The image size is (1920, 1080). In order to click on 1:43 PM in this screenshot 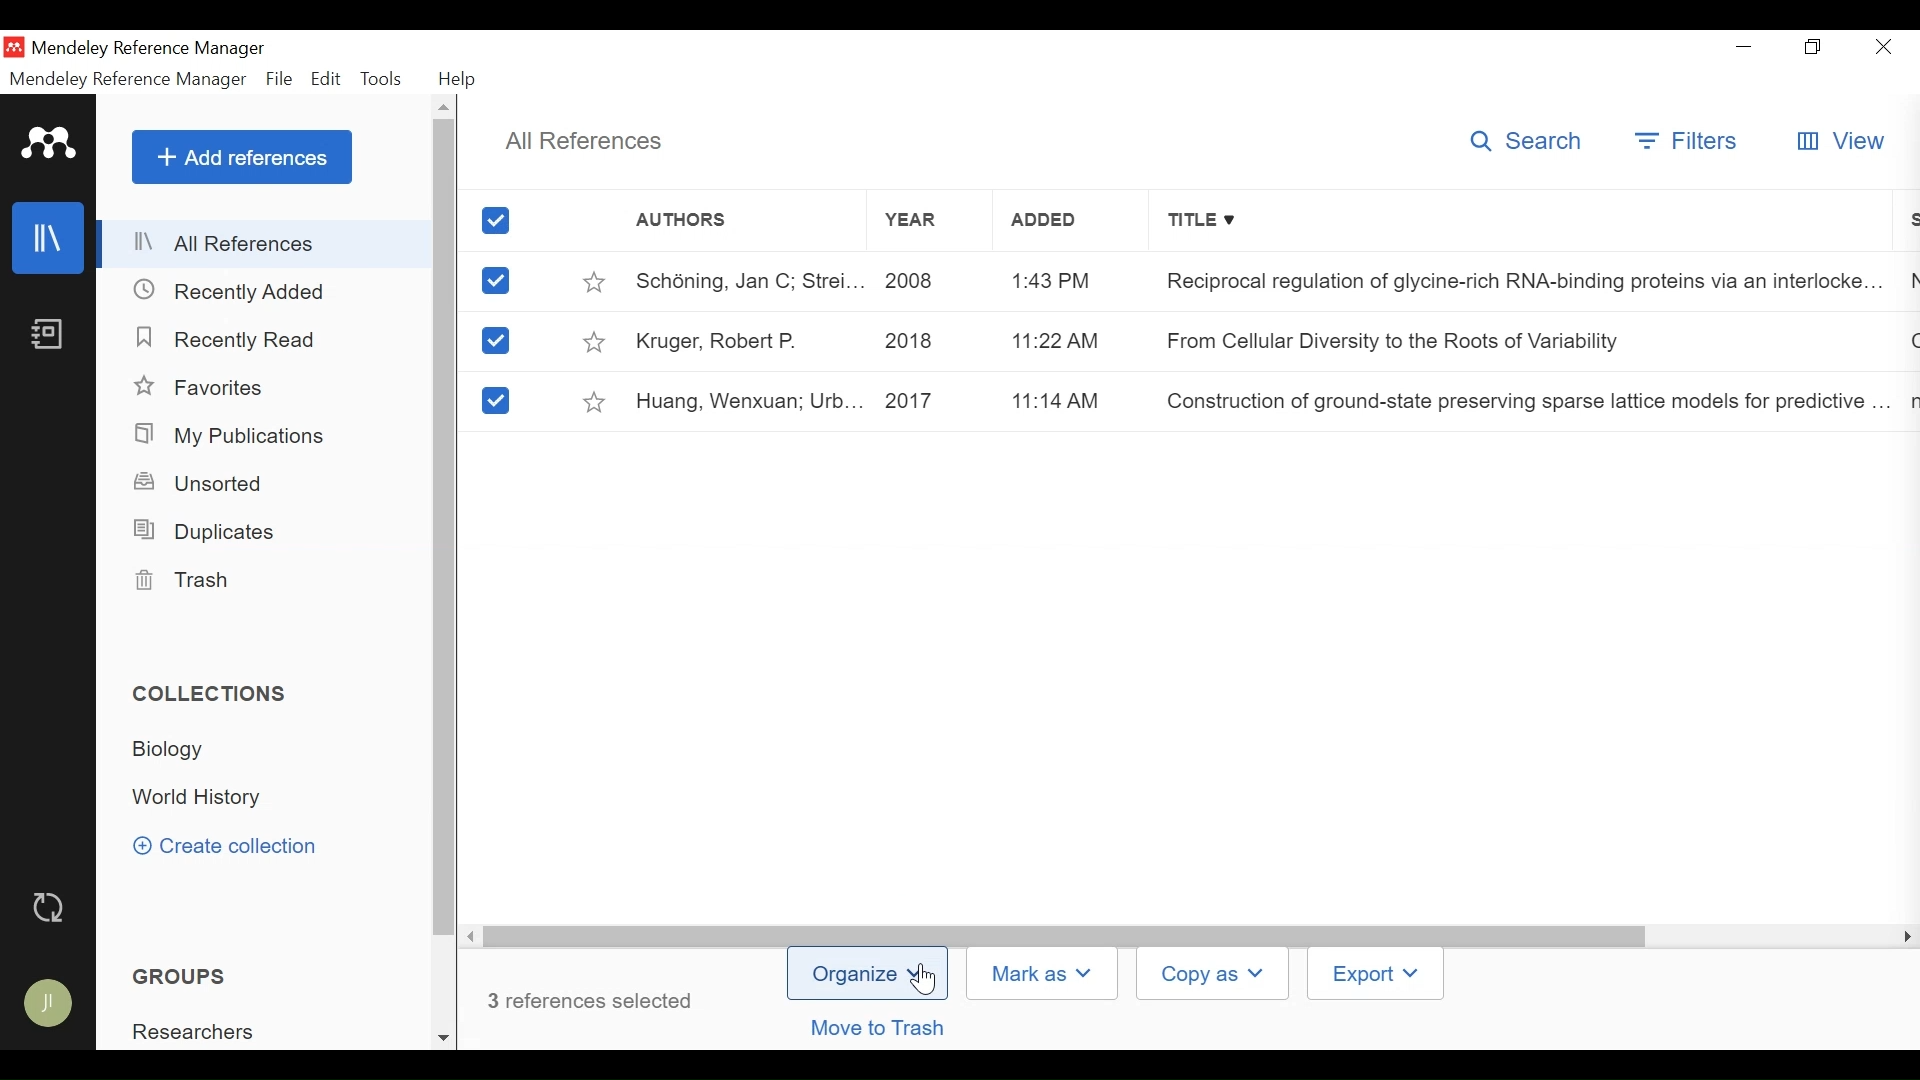, I will do `click(1058, 282)`.